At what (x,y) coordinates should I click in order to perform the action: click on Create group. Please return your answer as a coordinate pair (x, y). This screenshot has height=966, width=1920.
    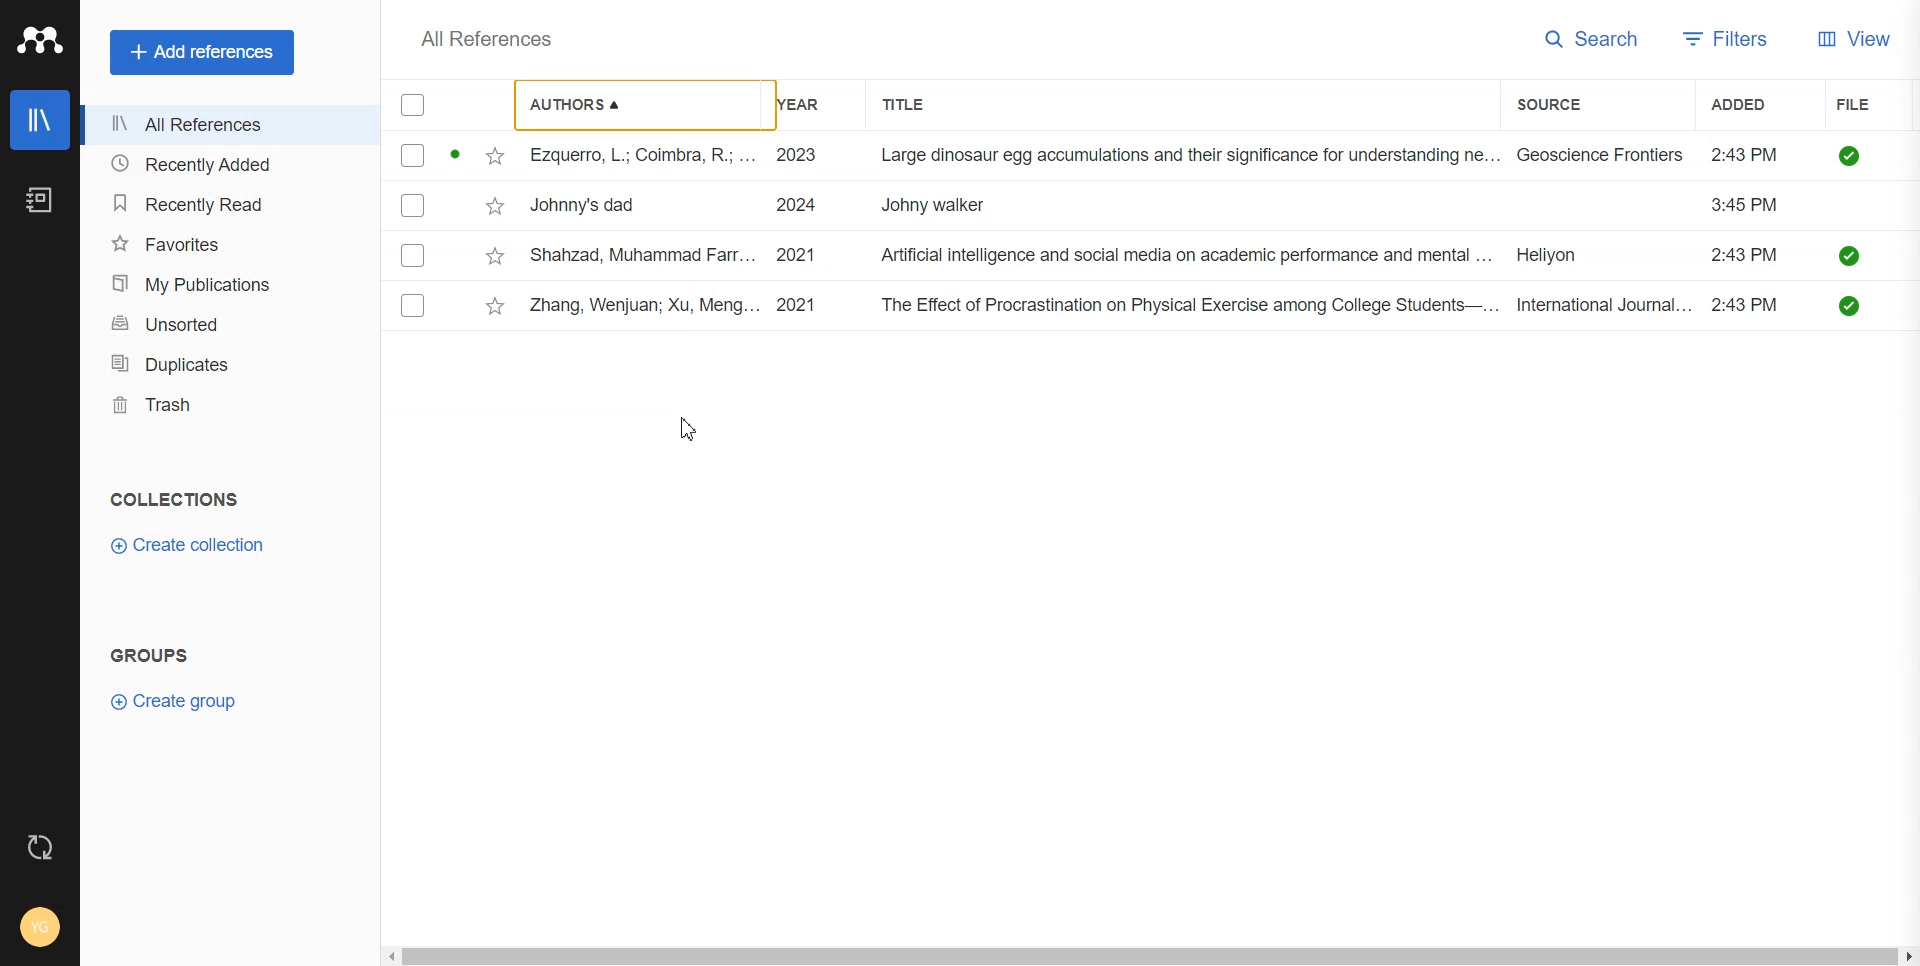
    Looking at the image, I should click on (184, 704).